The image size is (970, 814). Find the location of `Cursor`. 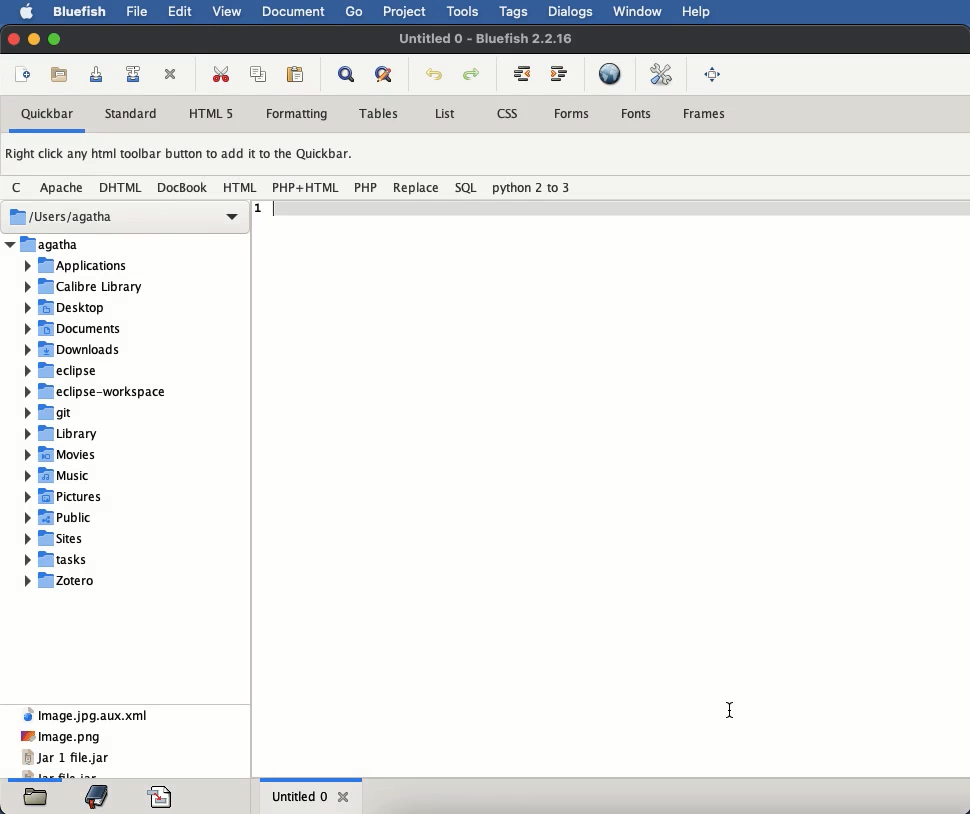

Cursor is located at coordinates (99, 21).